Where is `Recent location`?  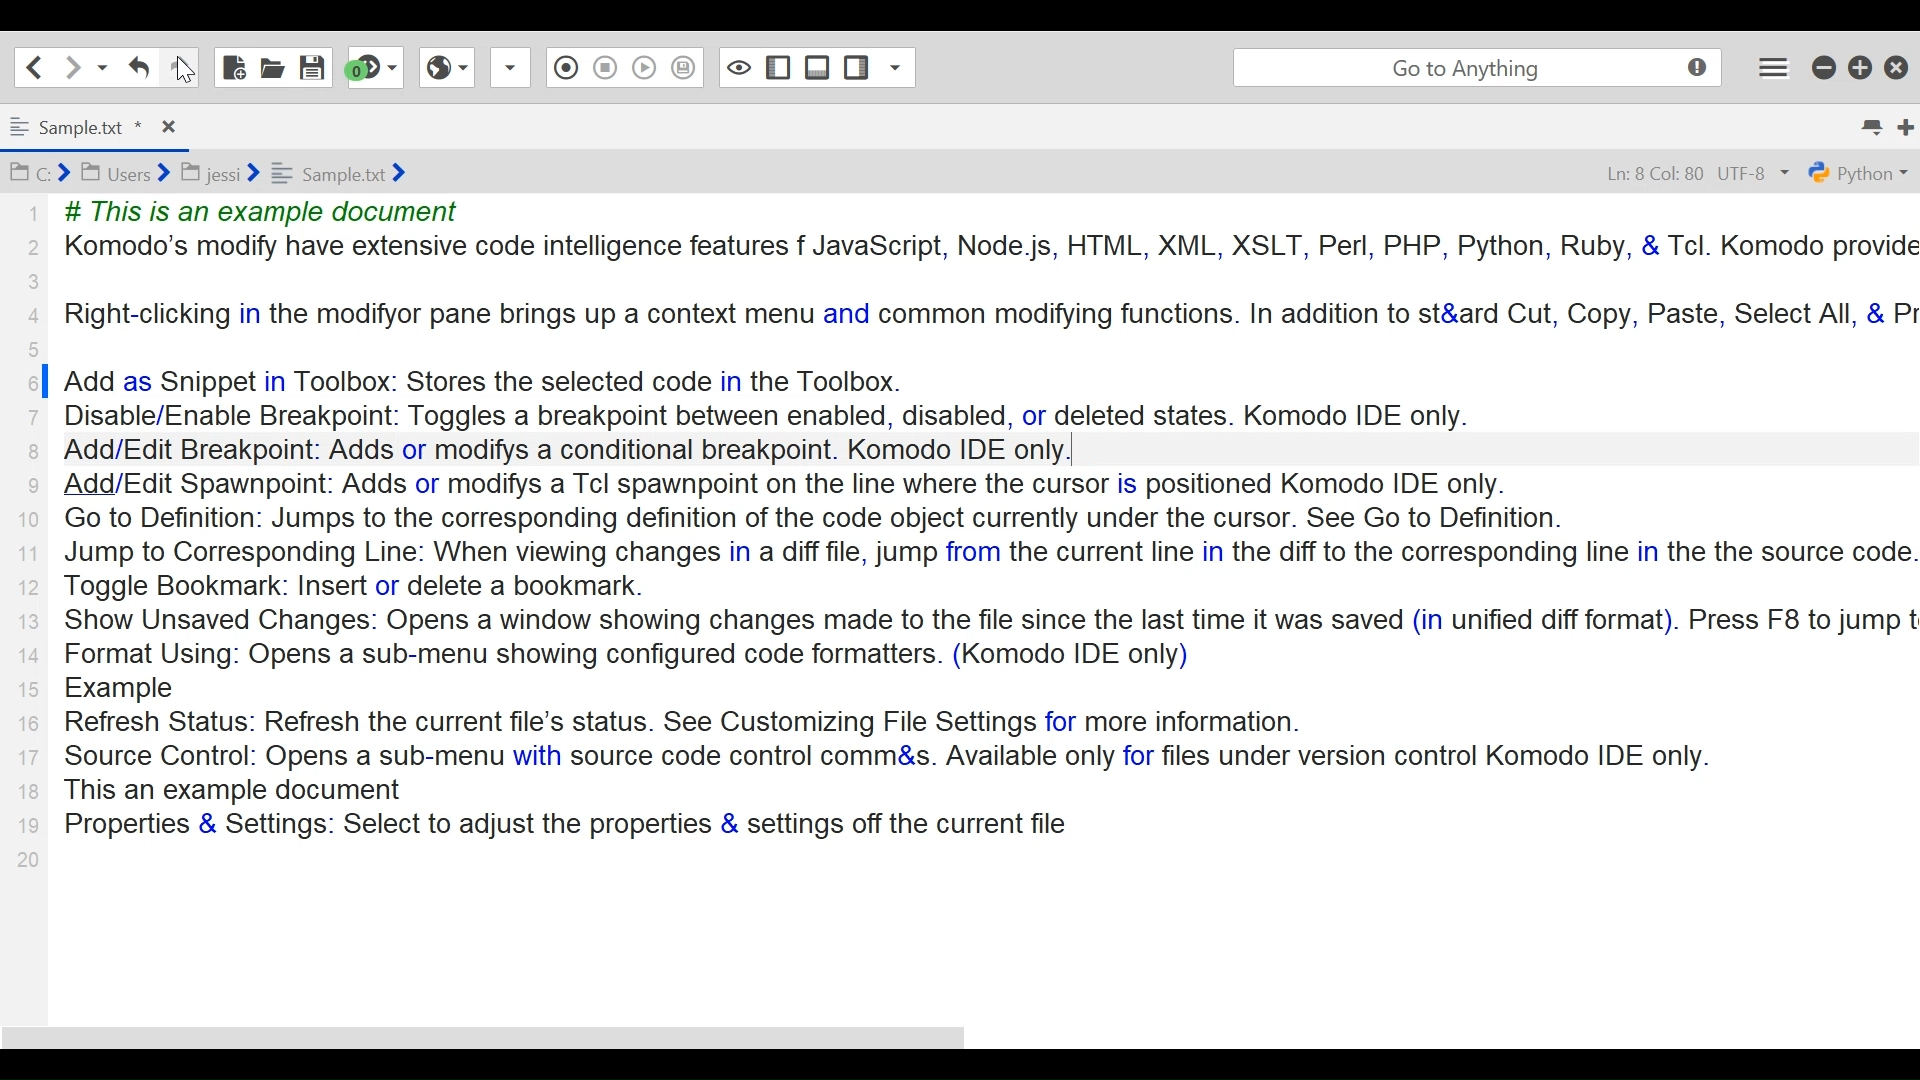 Recent location is located at coordinates (100, 66).